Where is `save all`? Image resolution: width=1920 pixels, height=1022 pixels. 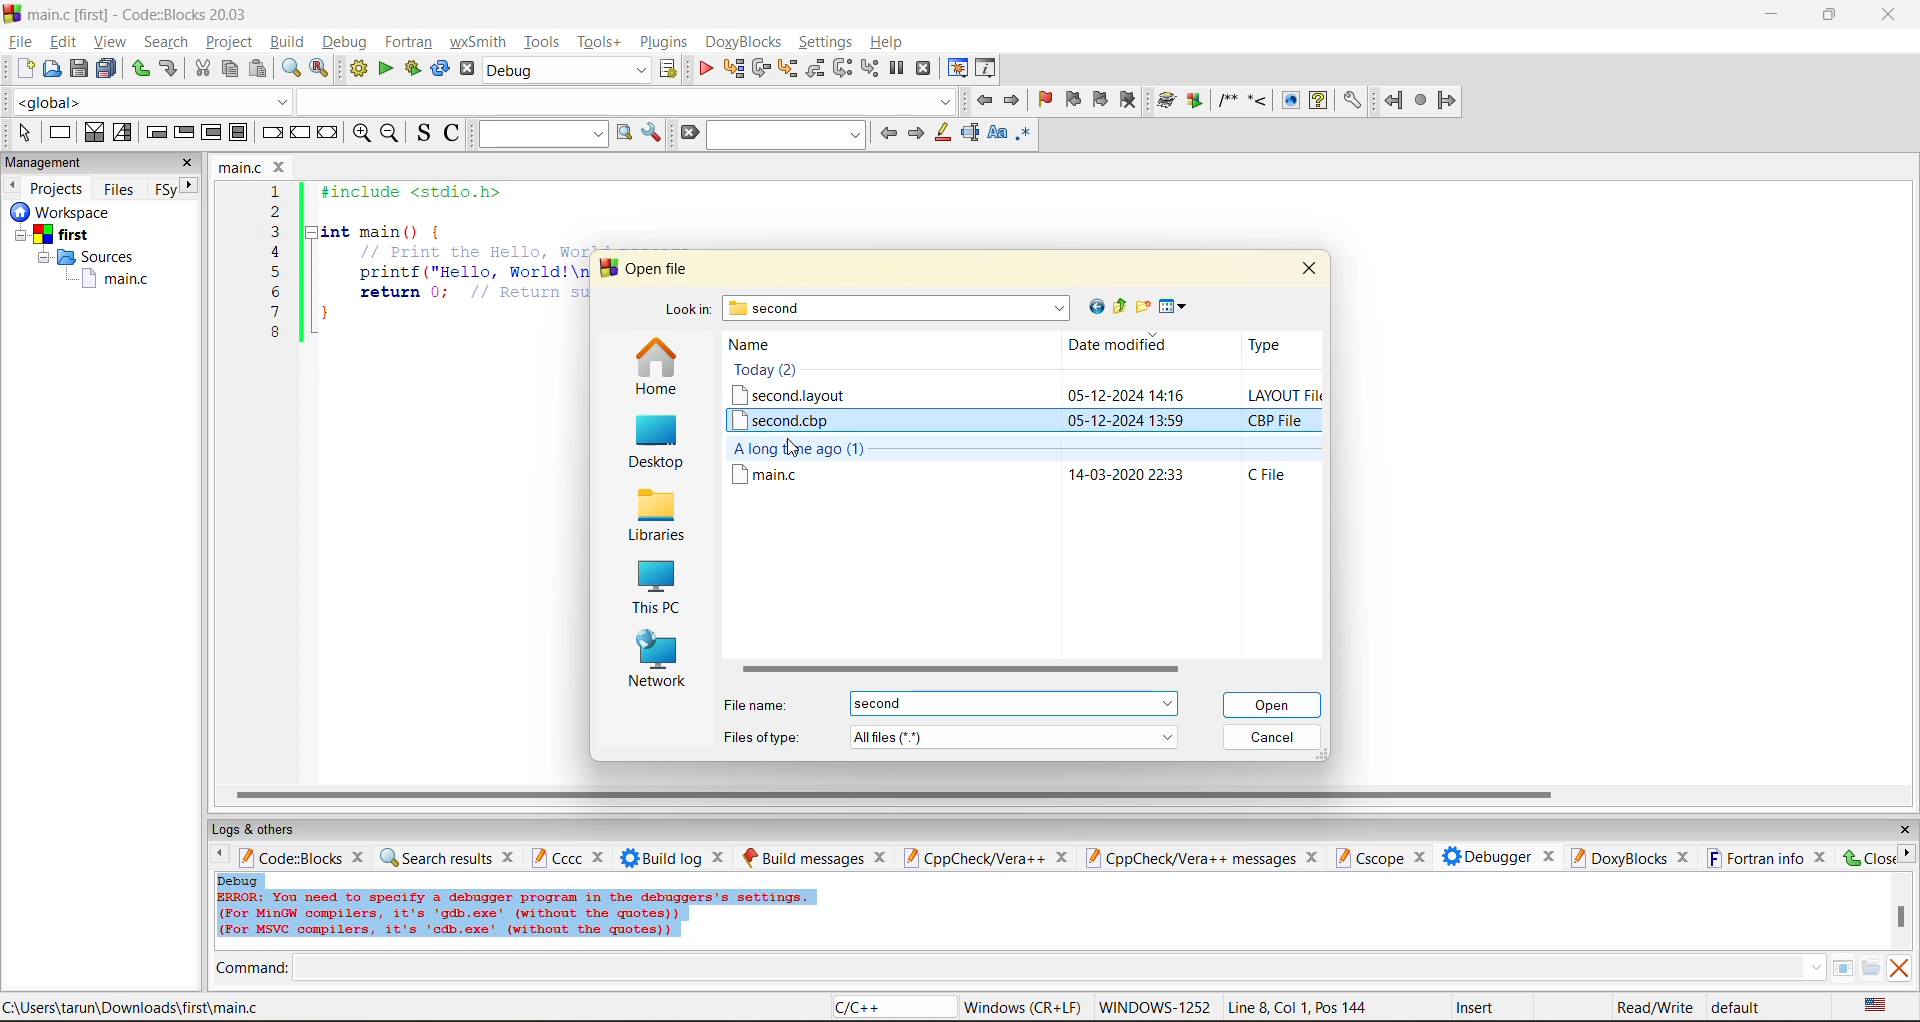
save all is located at coordinates (107, 69).